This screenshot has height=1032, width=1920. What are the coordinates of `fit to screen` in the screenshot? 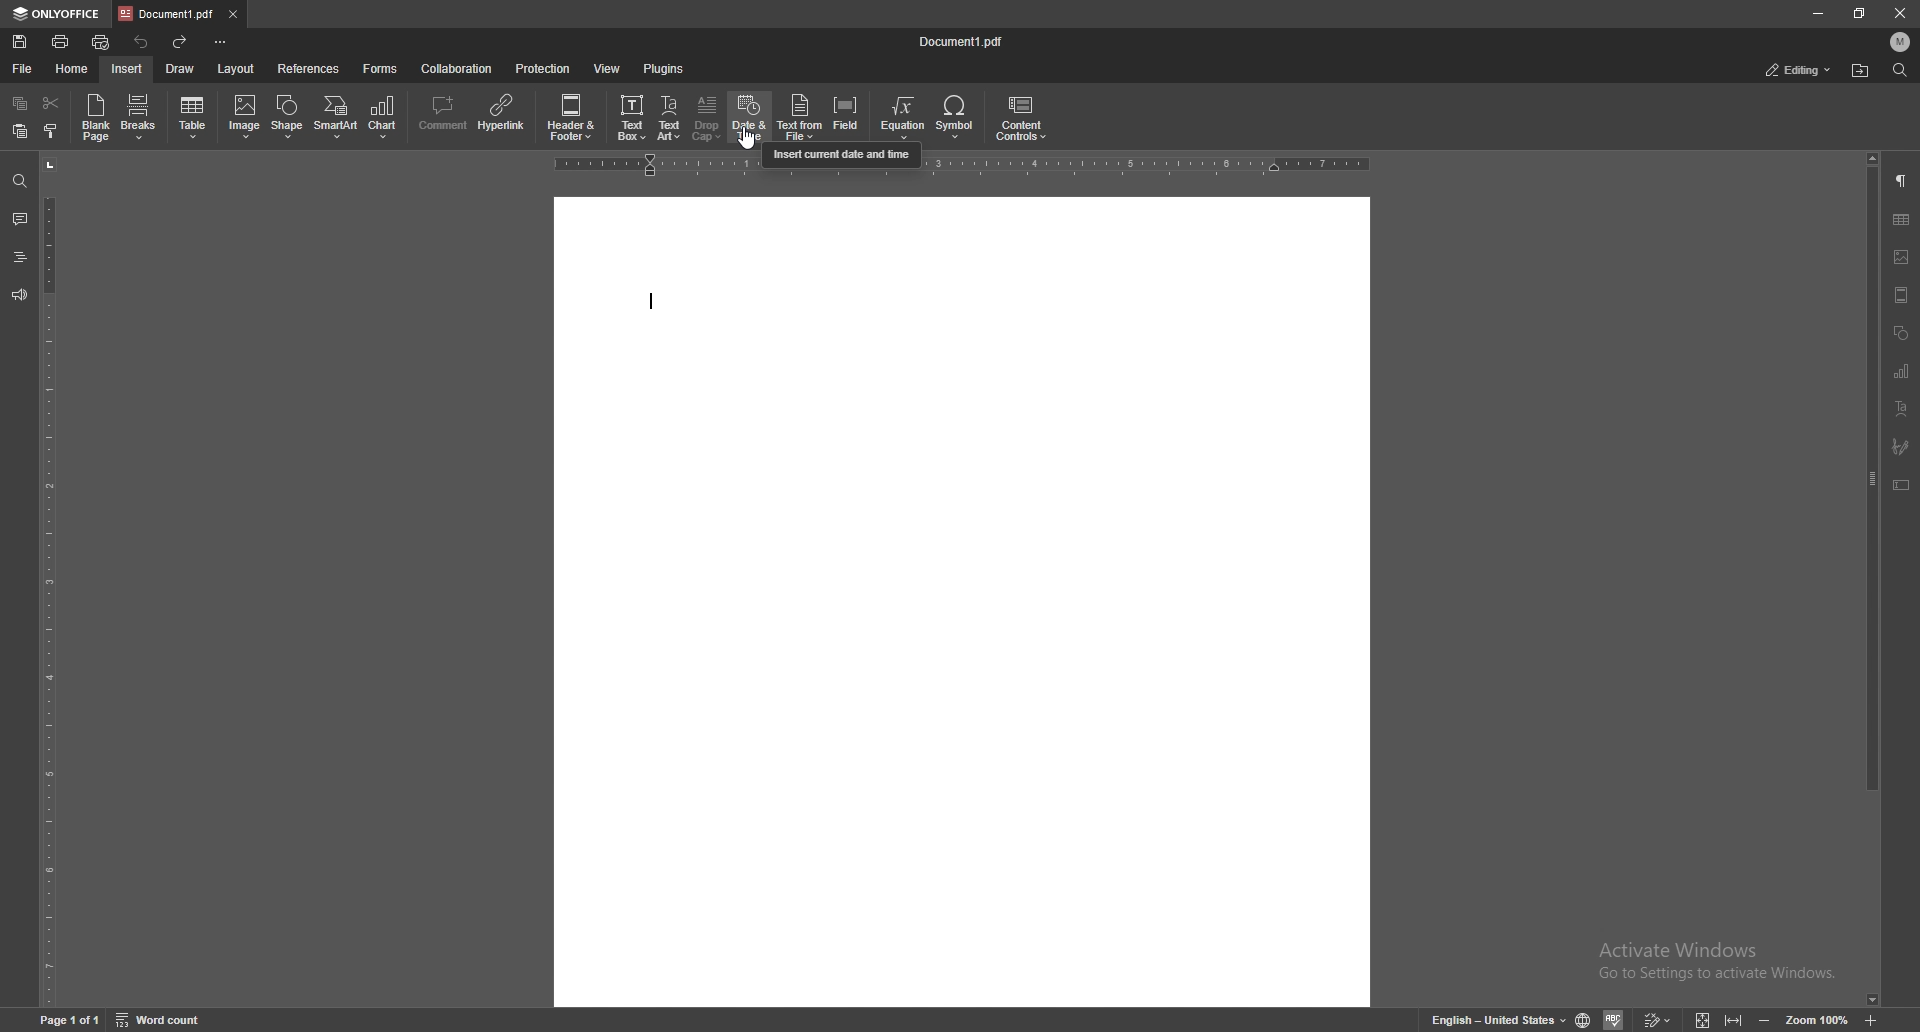 It's located at (1704, 1018).